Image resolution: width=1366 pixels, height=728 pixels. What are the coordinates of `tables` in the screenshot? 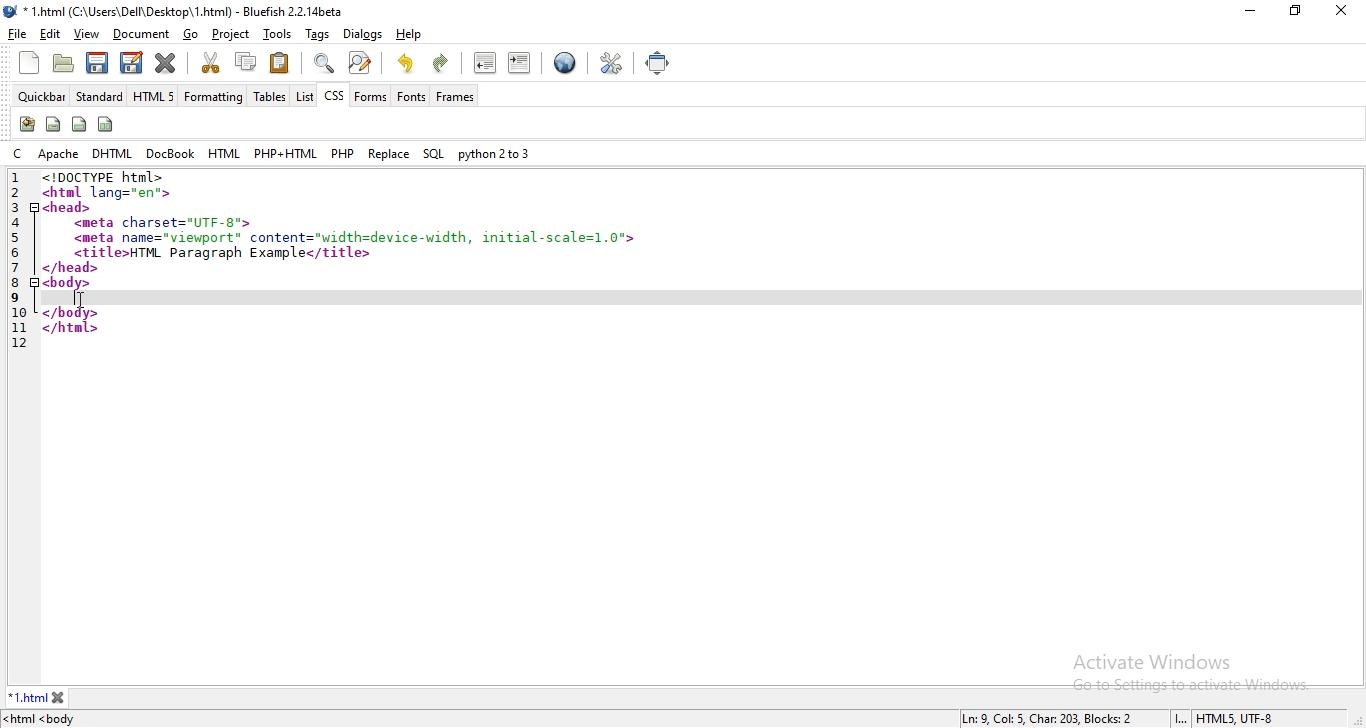 It's located at (270, 95).